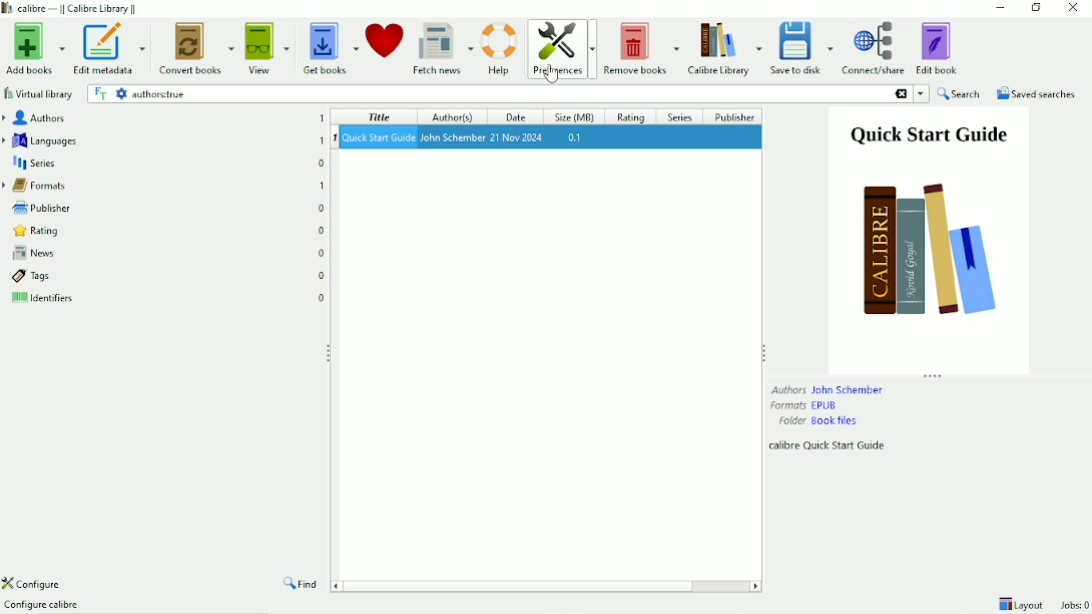  I want to click on Add books, so click(34, 49).